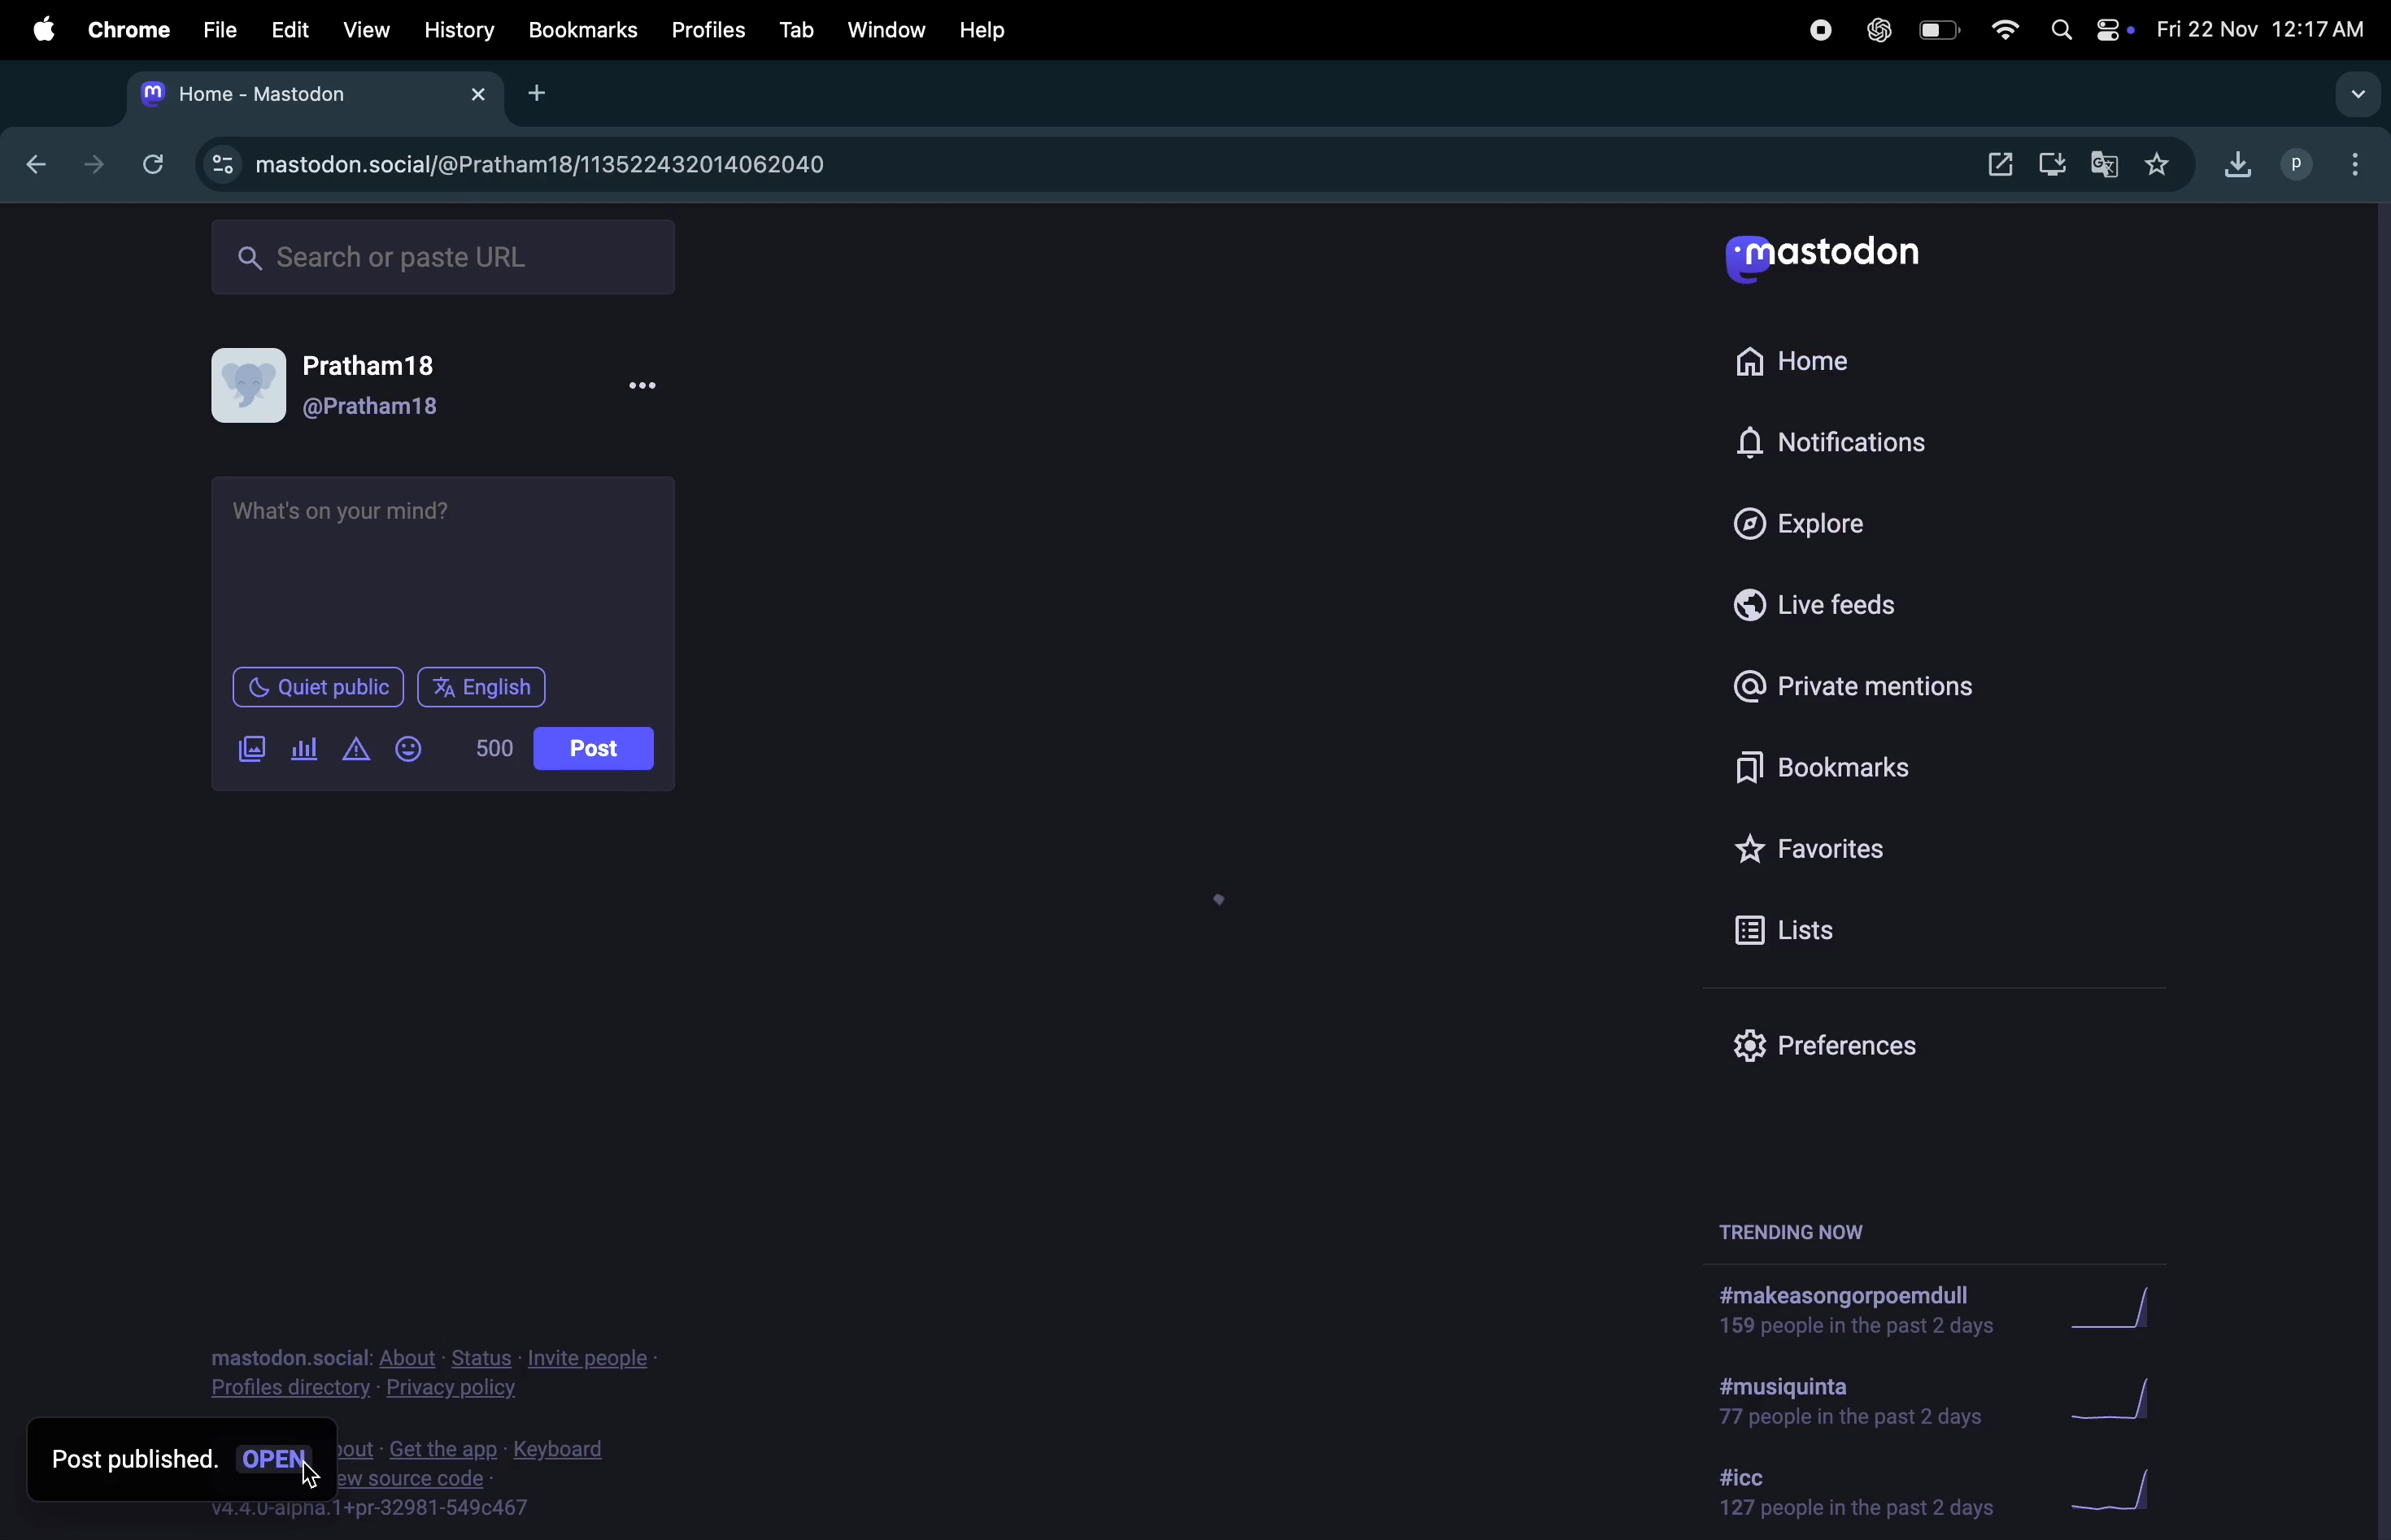  I want to click on 500 lines, so click(488, 747).